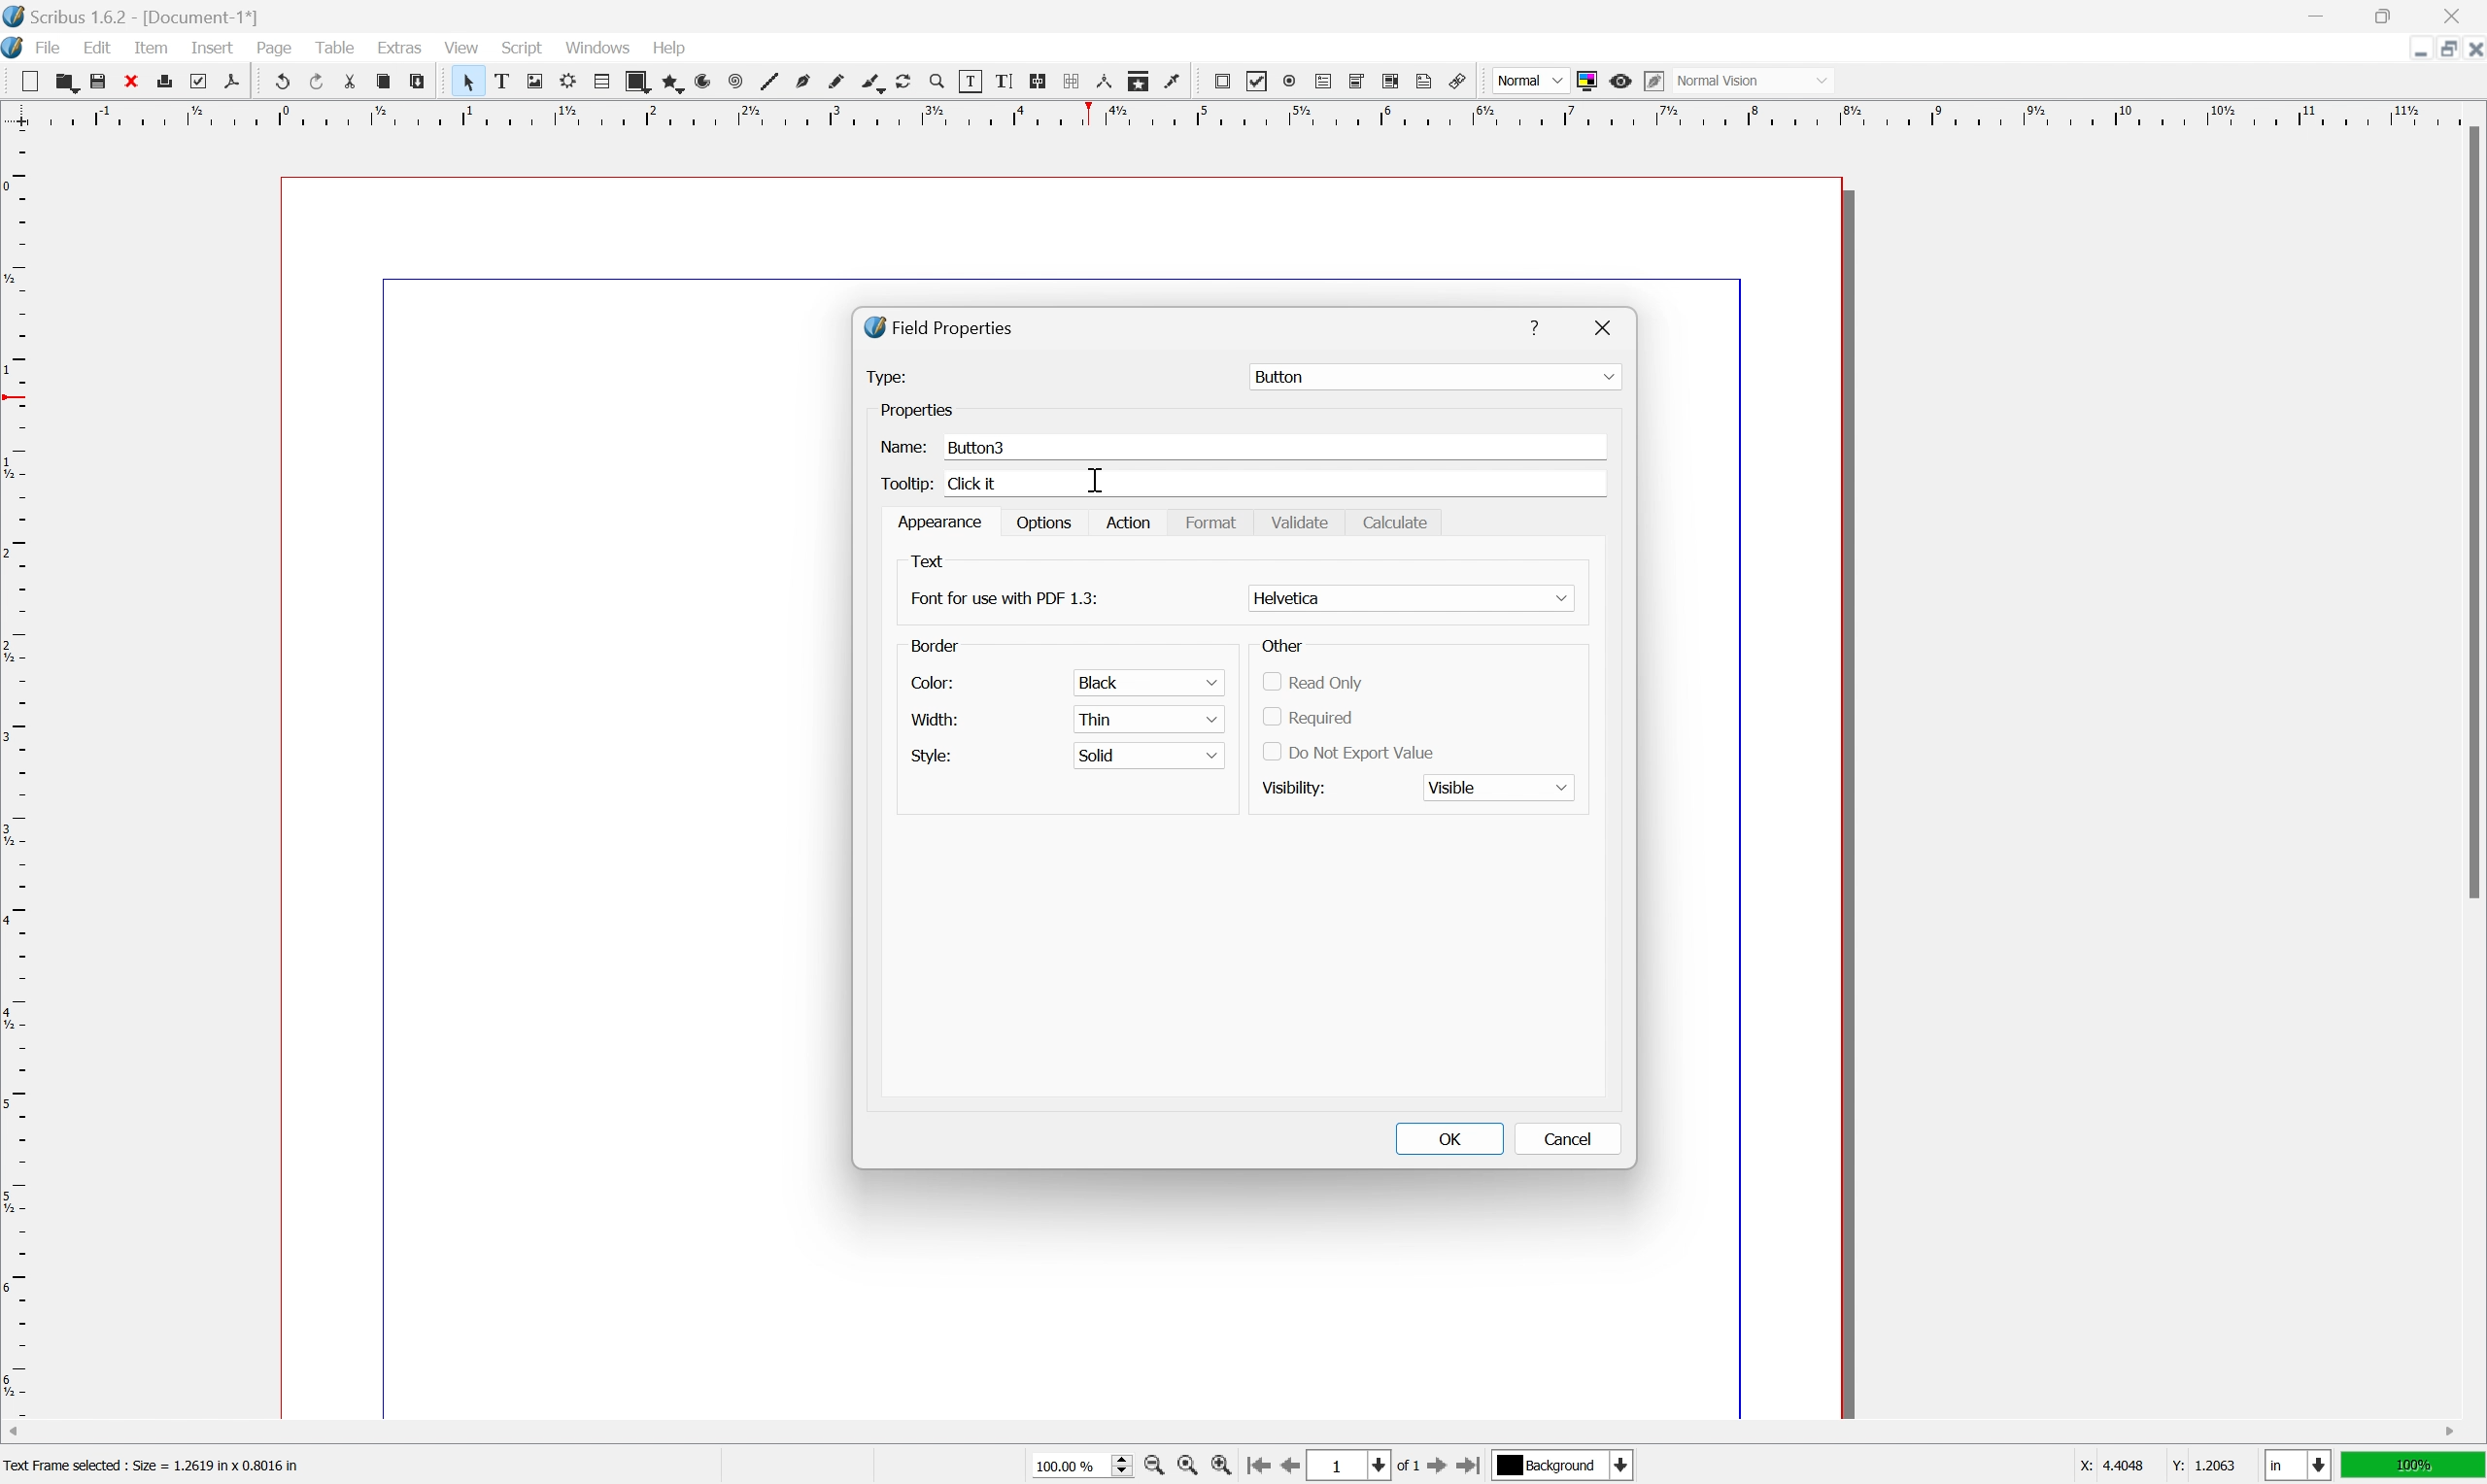  I want to click on eye dropper, so click(1175, 81).